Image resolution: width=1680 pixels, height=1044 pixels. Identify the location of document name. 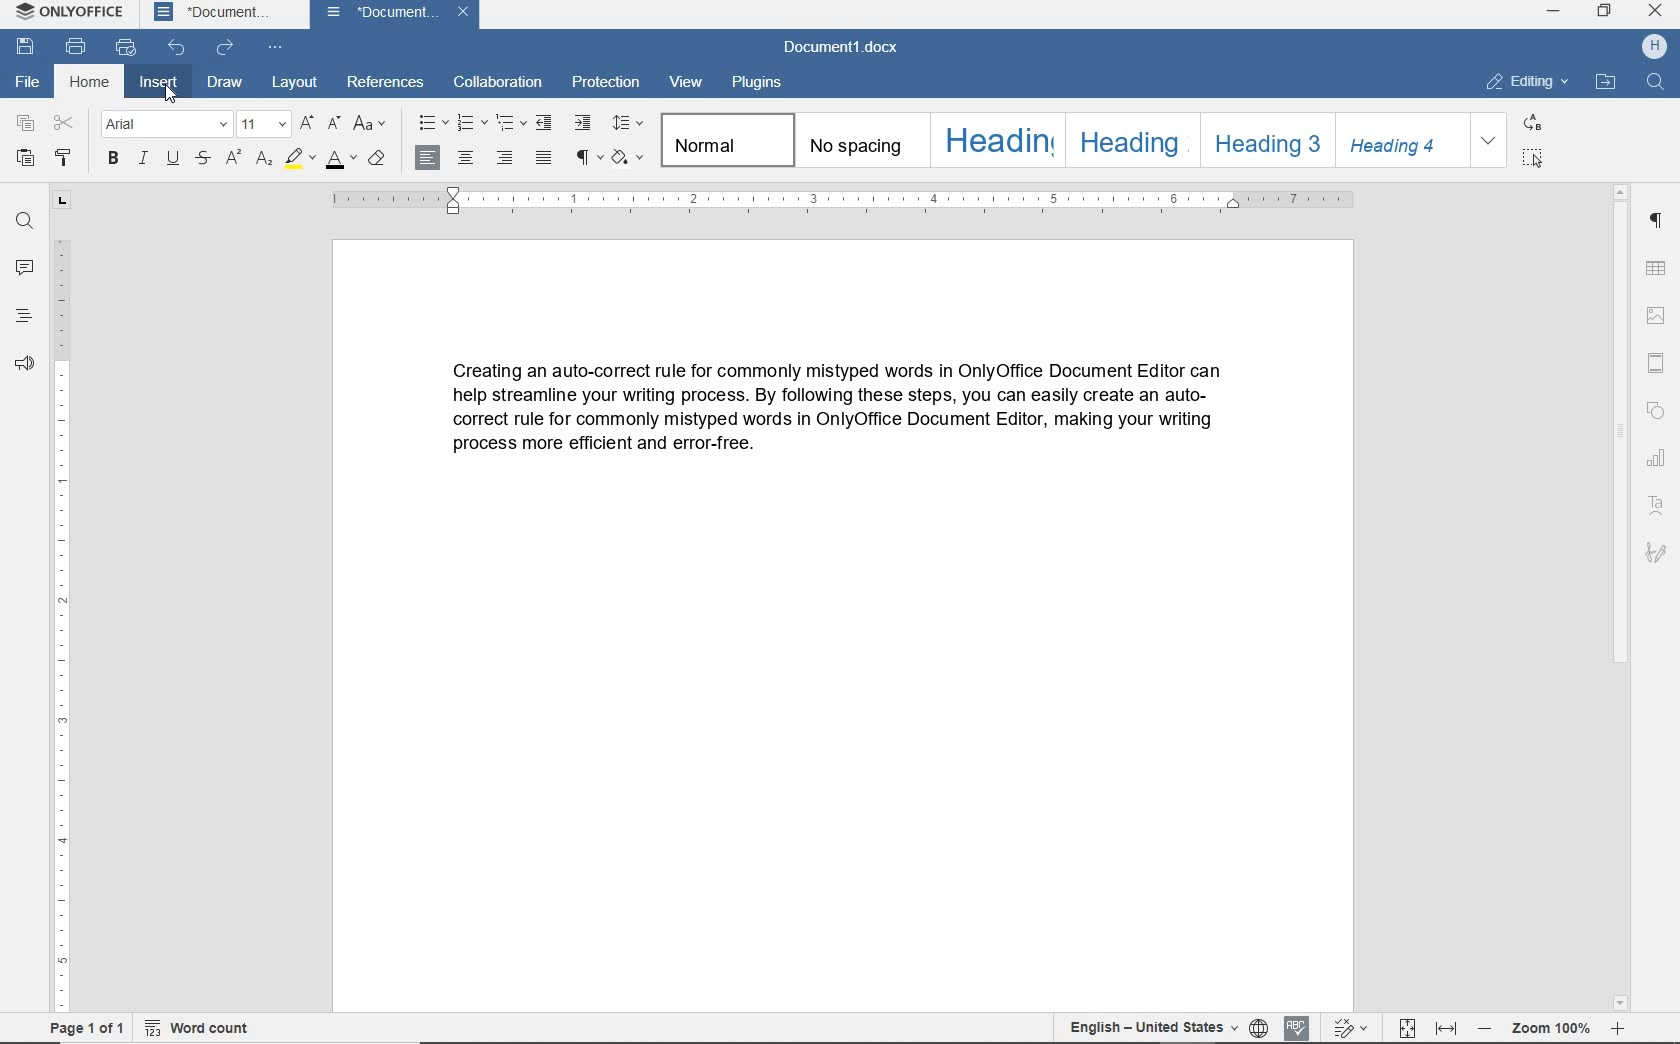
(848, 48).